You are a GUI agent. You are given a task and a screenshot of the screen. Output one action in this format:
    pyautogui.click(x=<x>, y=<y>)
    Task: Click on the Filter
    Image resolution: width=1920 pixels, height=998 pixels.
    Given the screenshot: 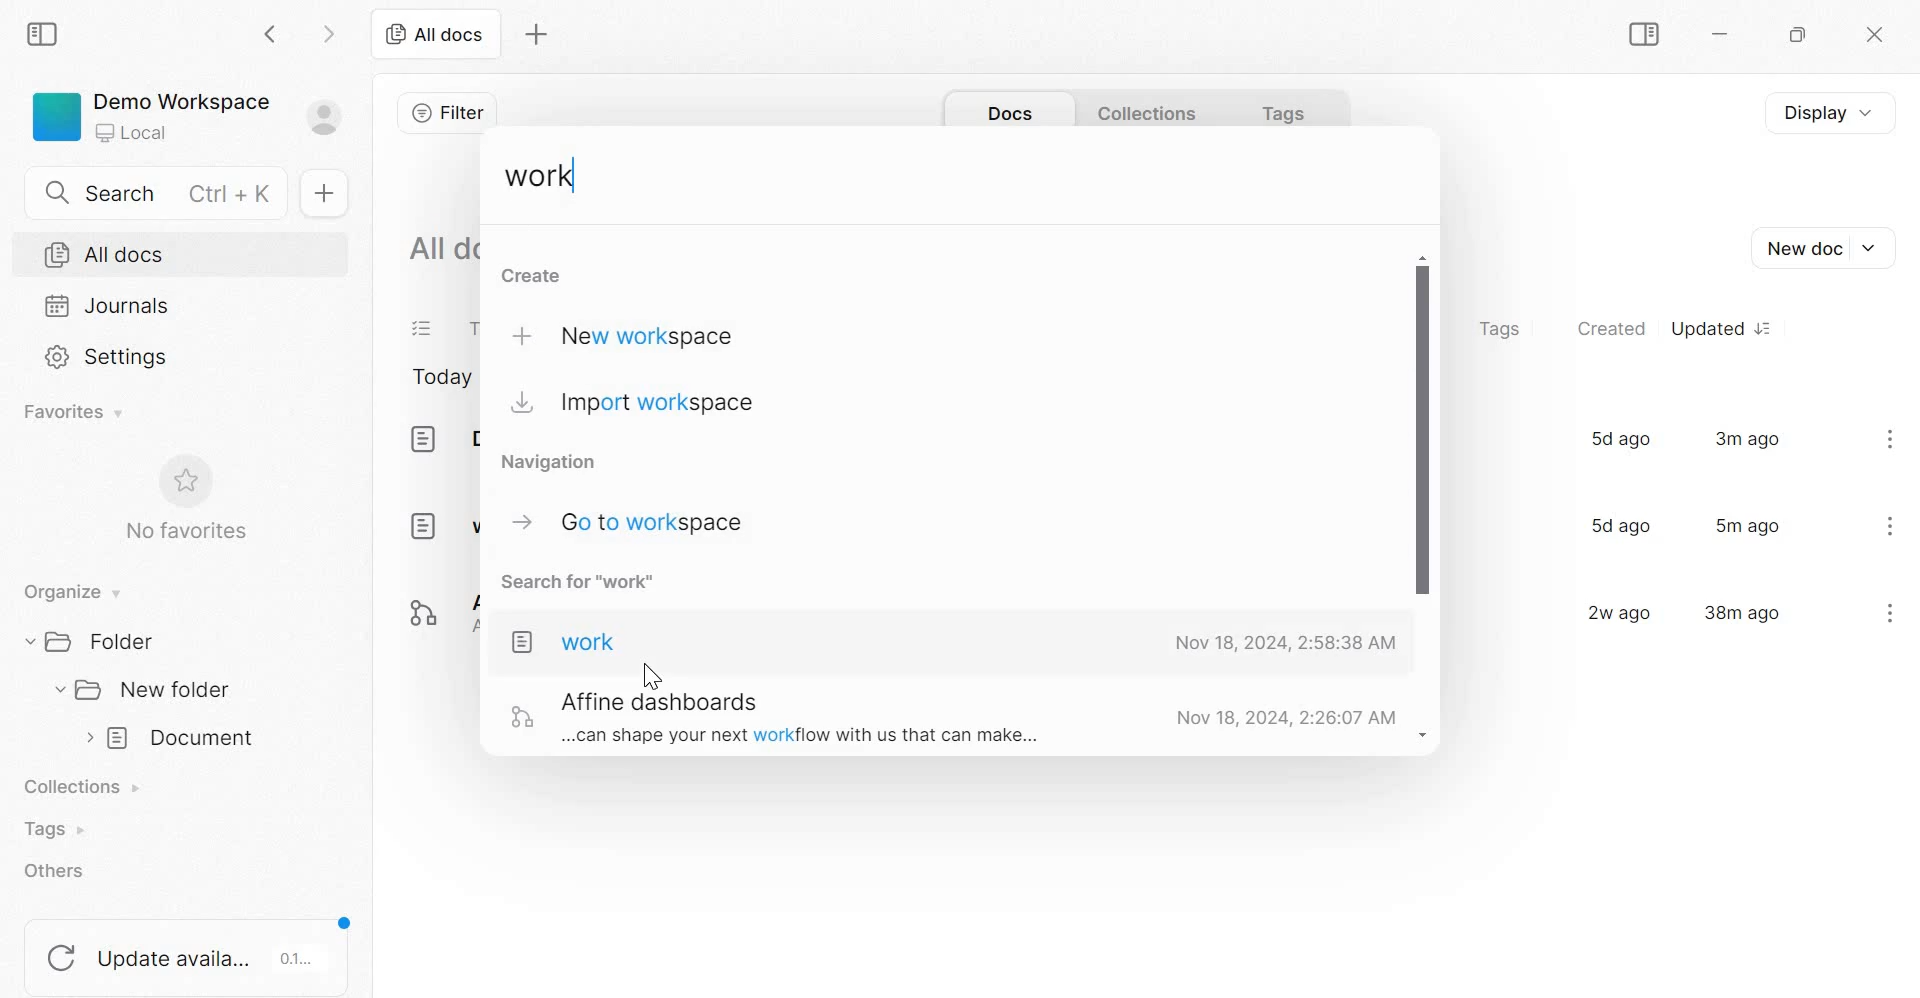 What is the action you would take?
    pyautogui.click(x=447, y=112)
    